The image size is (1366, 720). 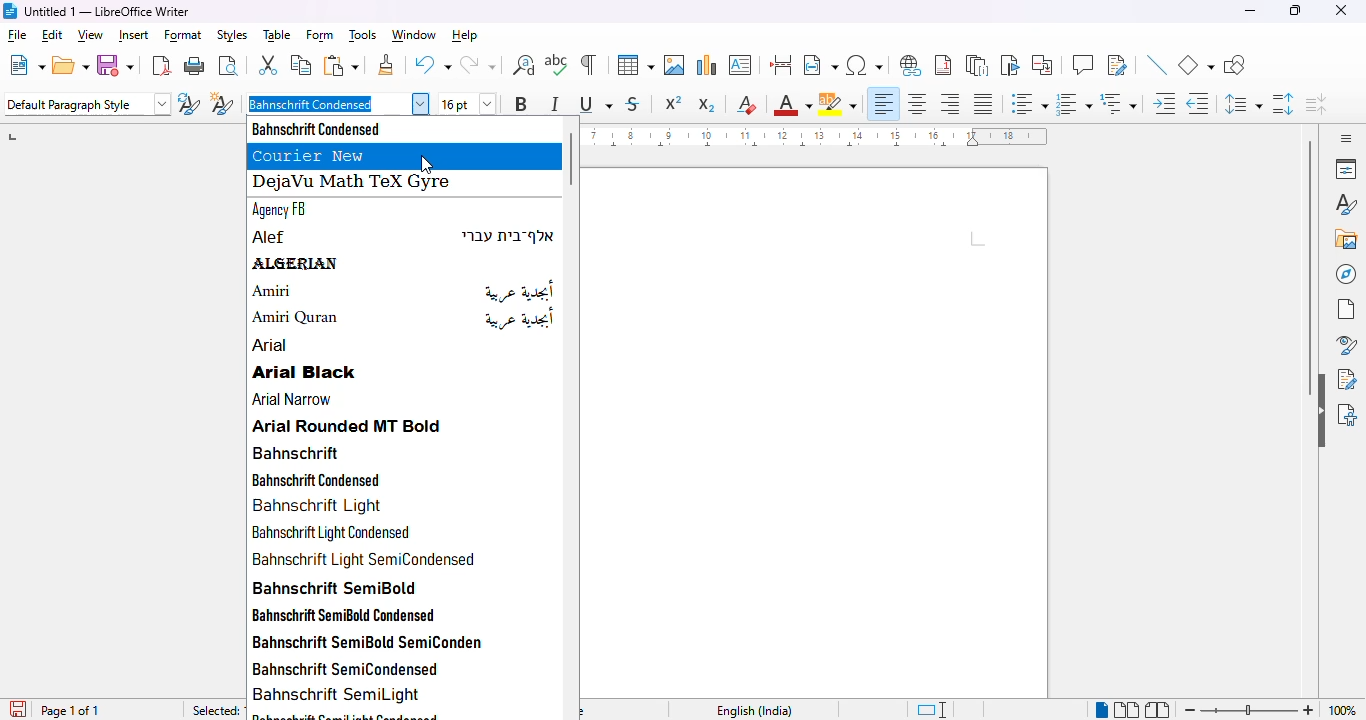 I want to click on undo, so click(x=432, y=64).